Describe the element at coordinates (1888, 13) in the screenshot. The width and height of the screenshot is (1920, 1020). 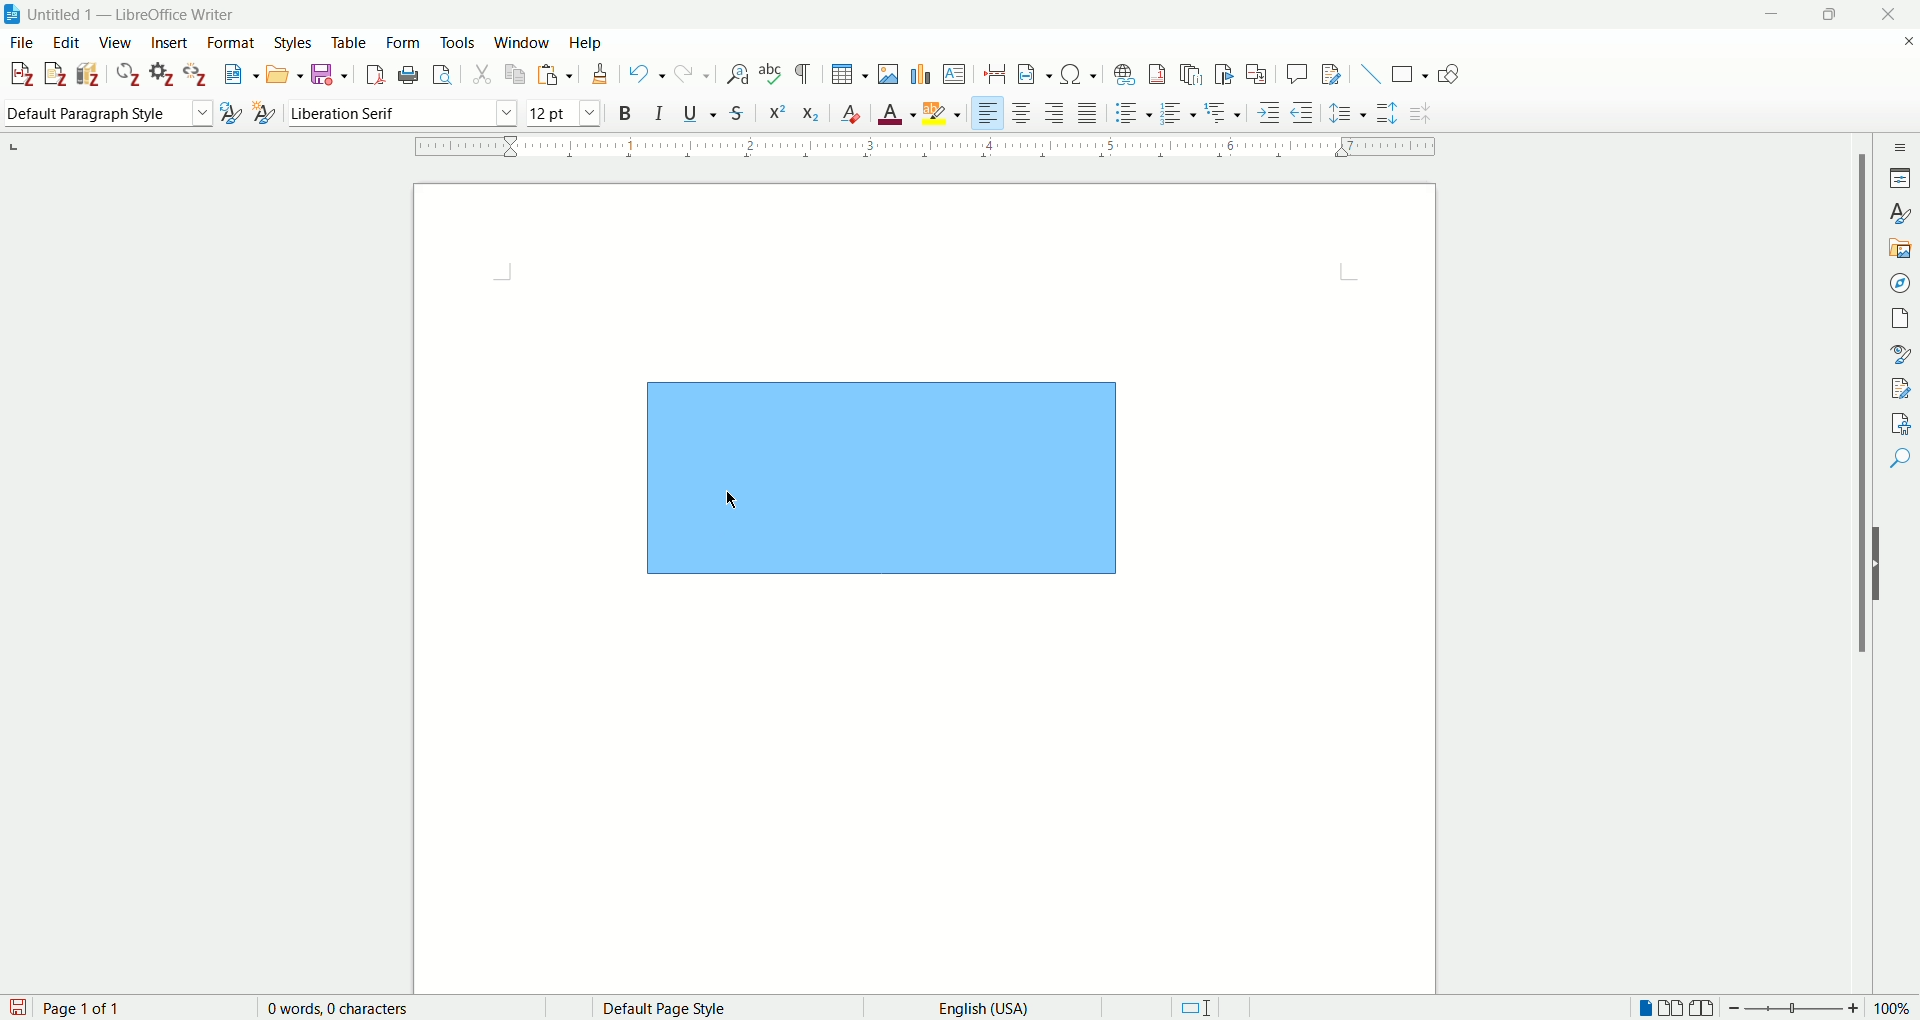
I see `close` at that location.